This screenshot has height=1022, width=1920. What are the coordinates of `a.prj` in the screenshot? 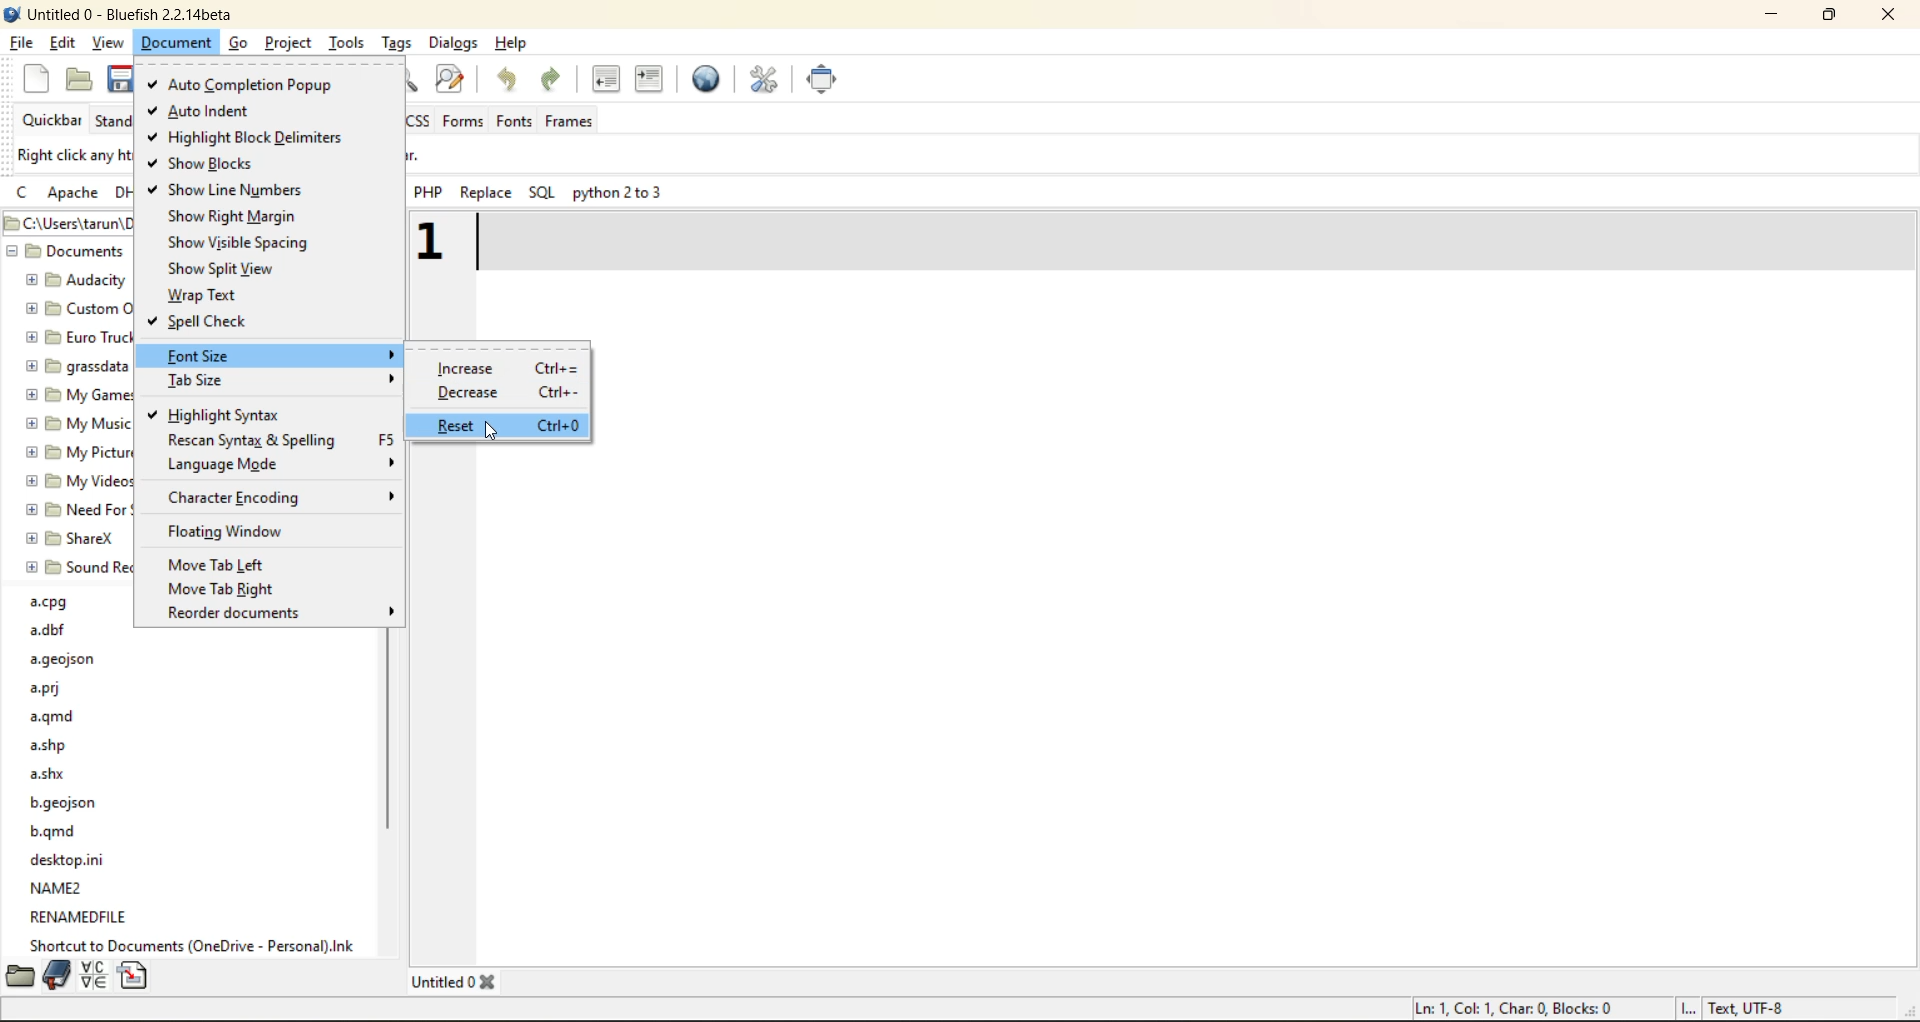 It's located at (49, 688).